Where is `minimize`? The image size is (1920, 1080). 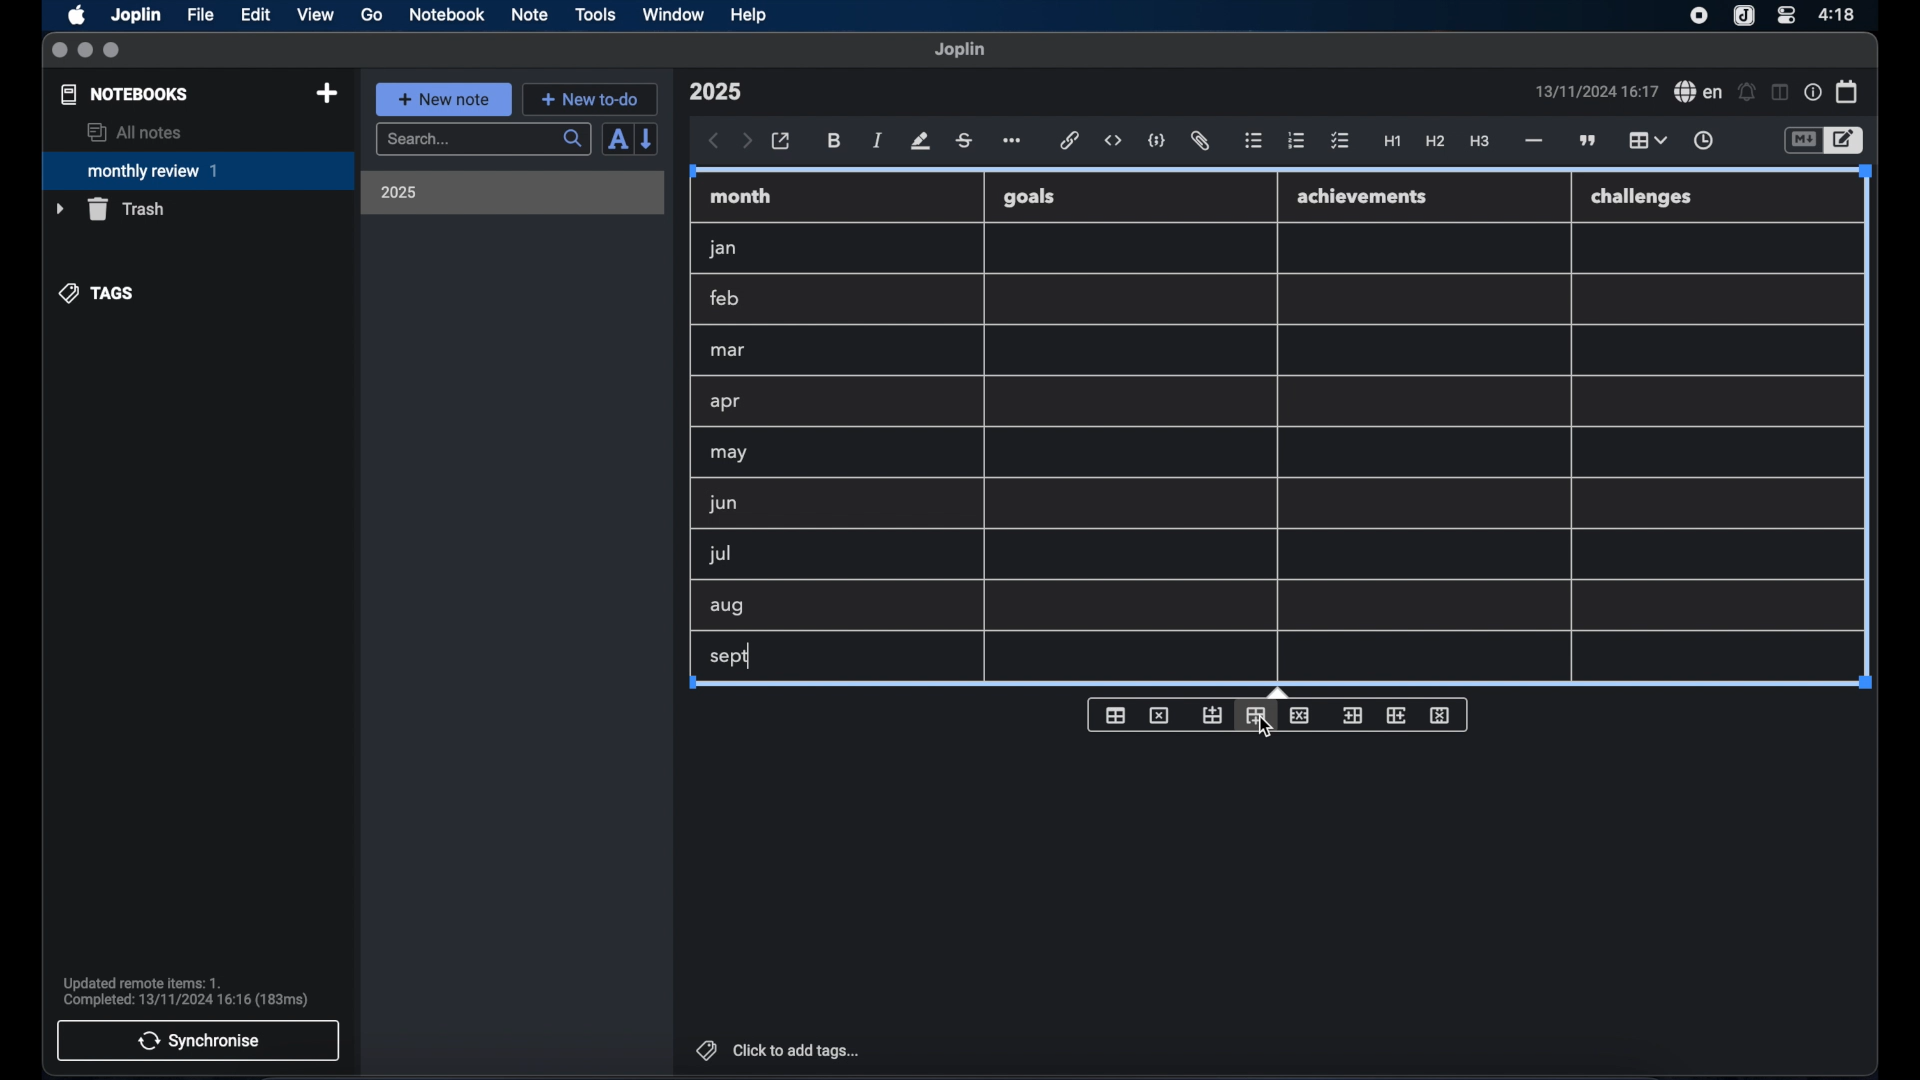
minimize is located at coordinates (85, 51).